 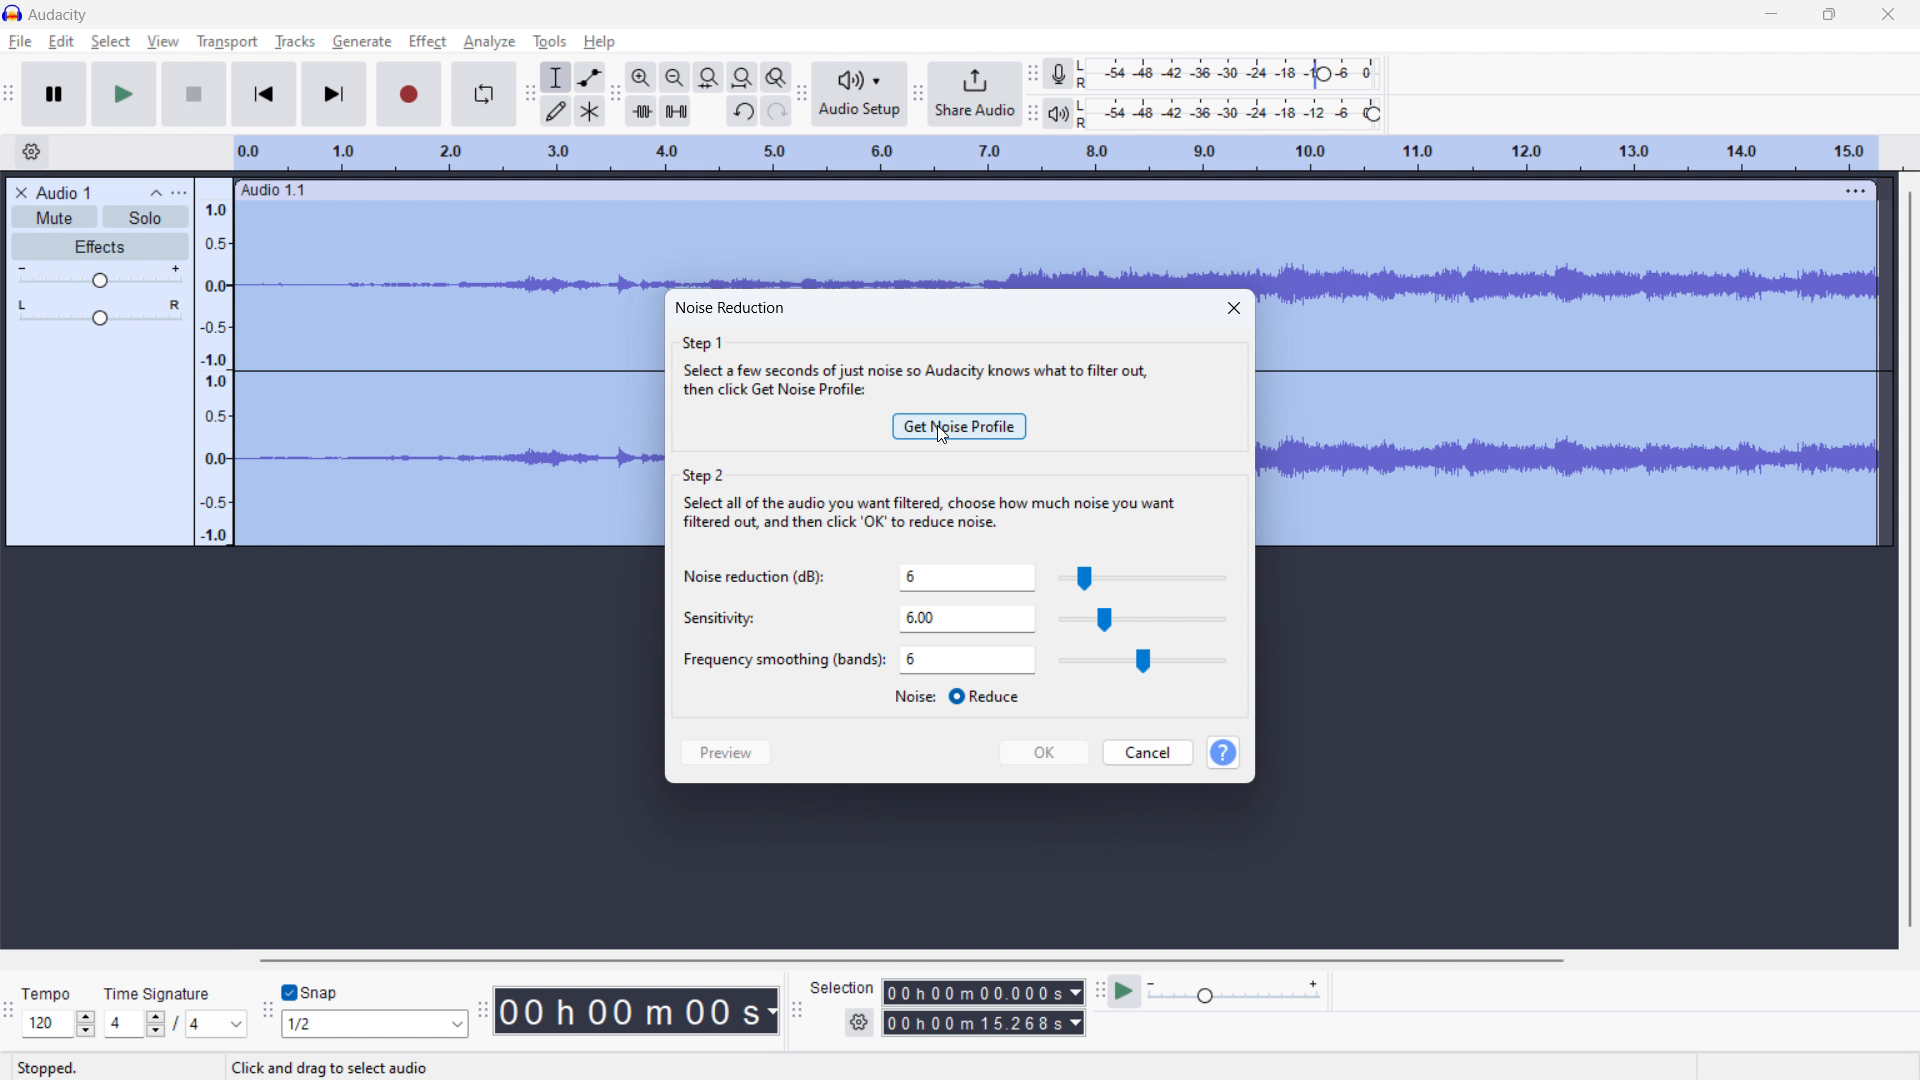 What do you see at coordinates (843, 988) in the screenshot?
I see `Selection` at bounding box center [843, 988].